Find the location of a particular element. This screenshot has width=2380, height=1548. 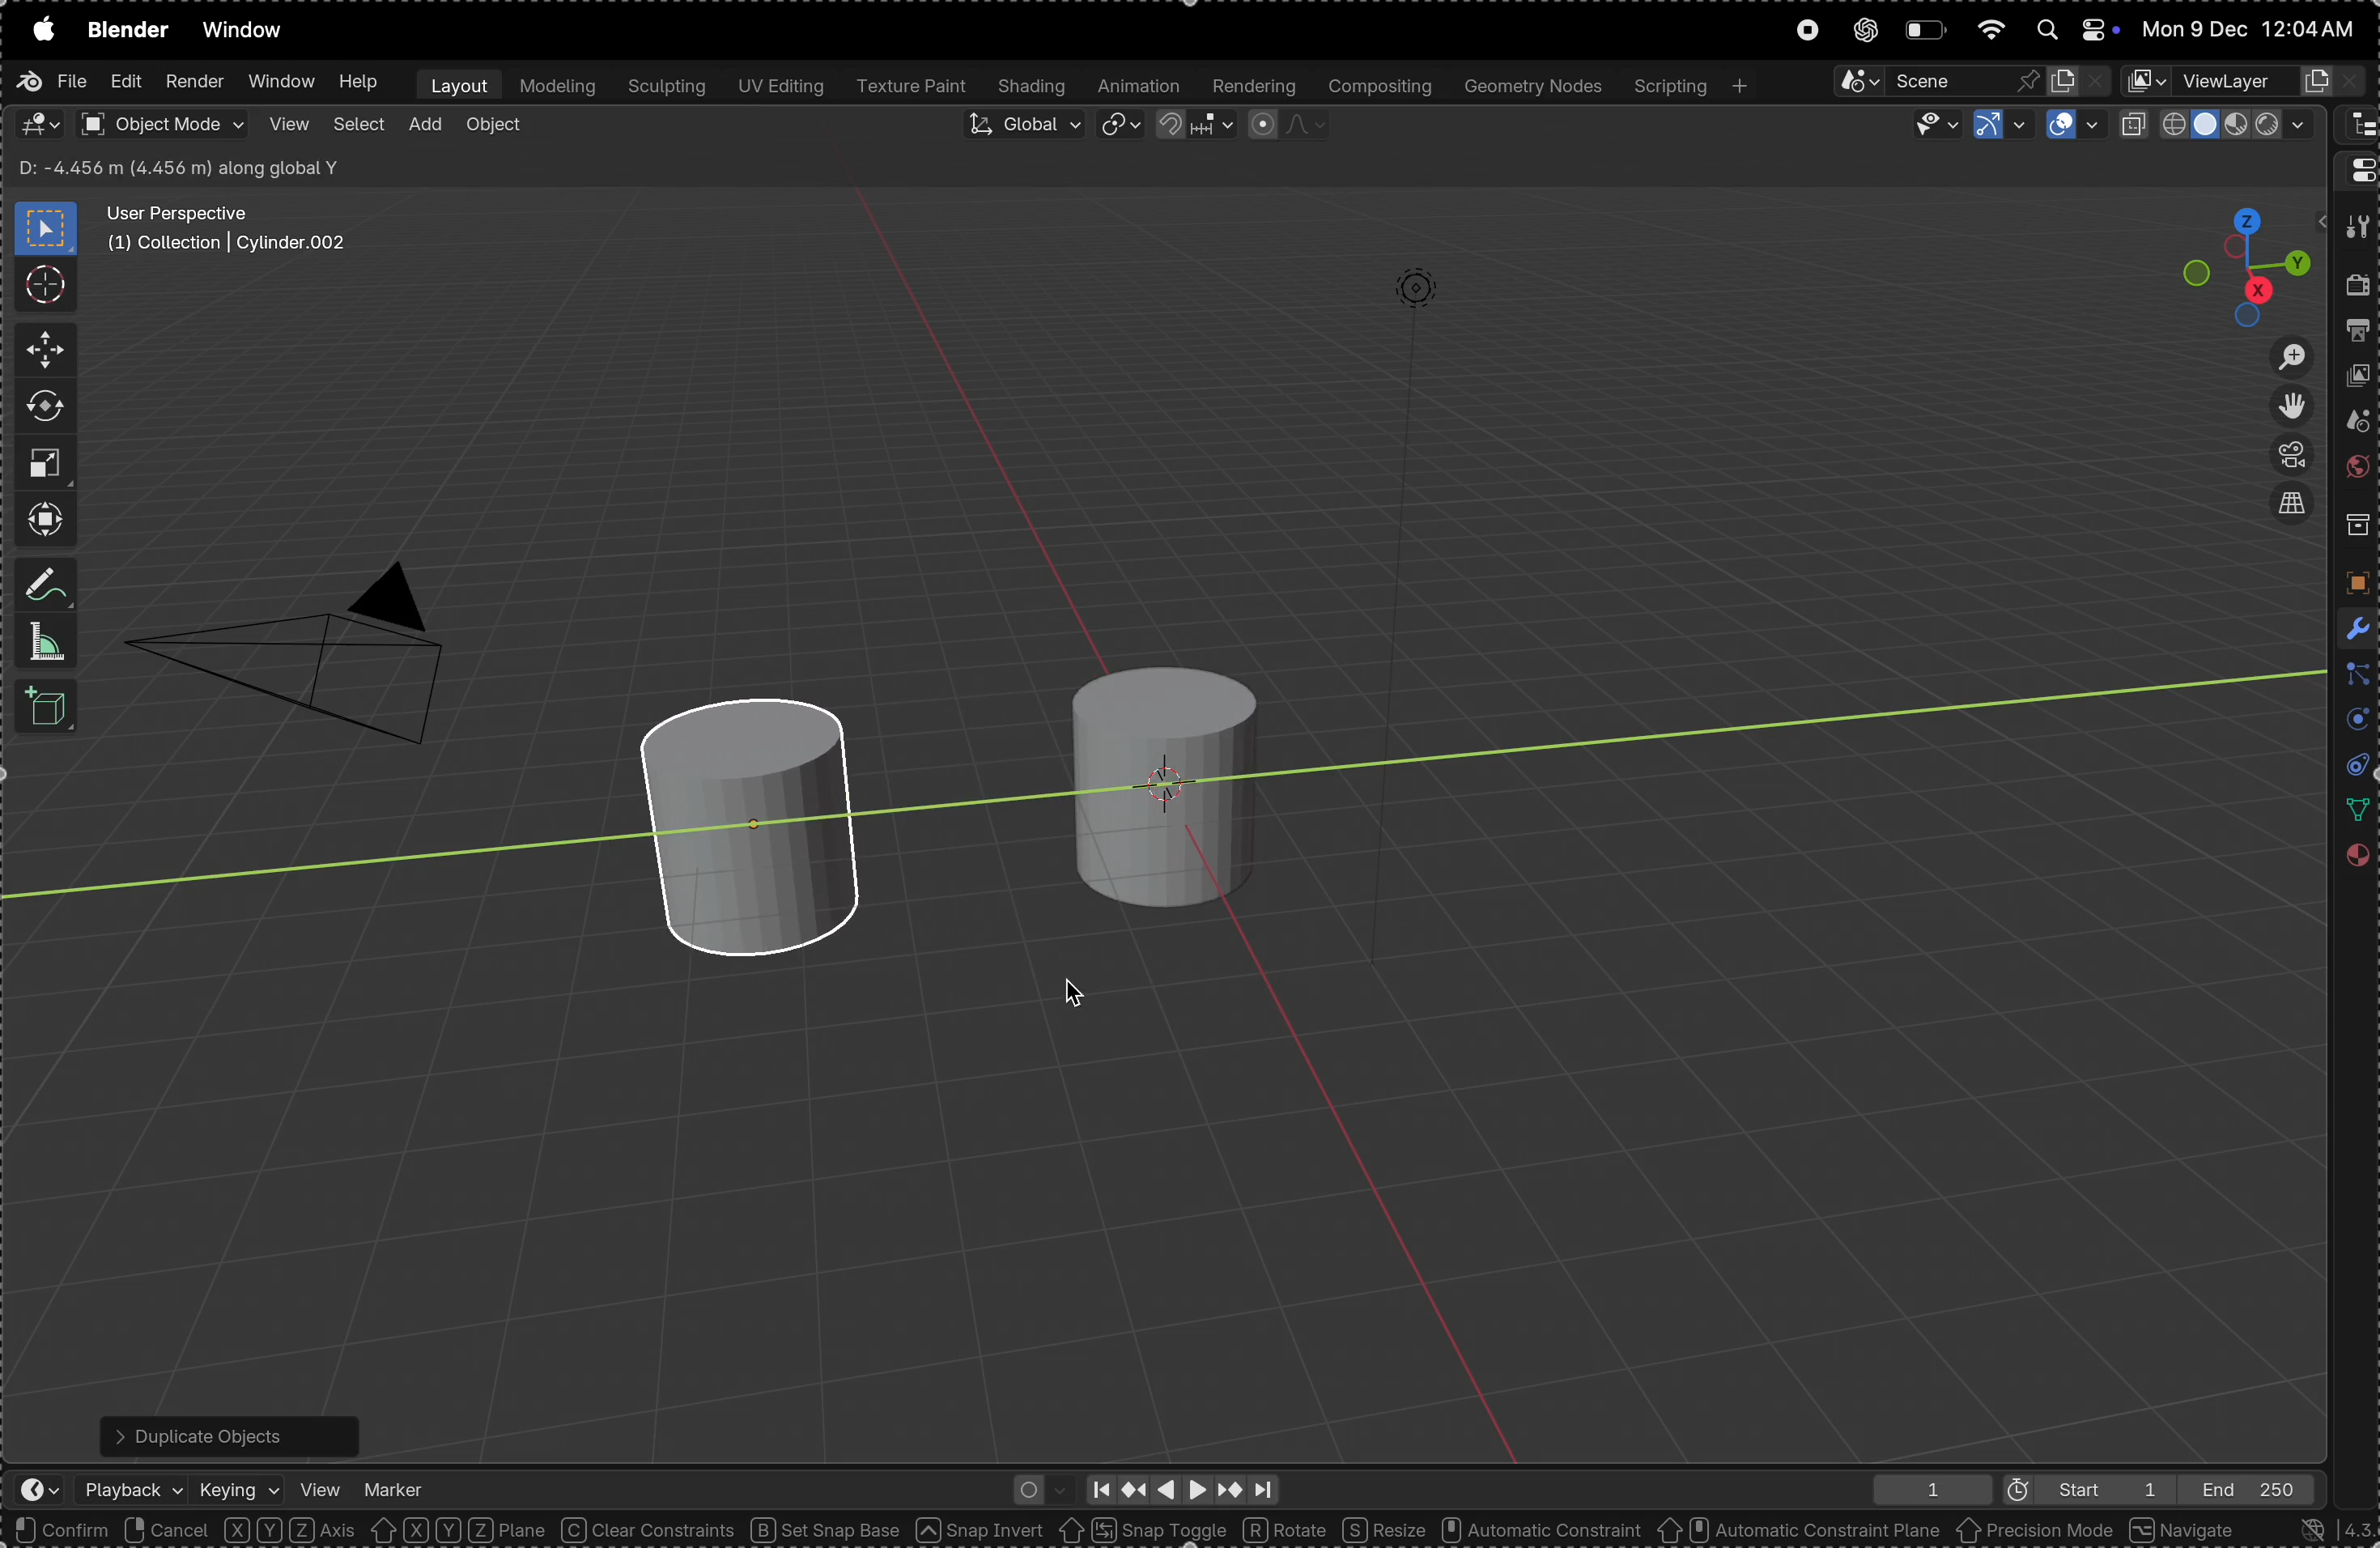

snap is located at coordinates (1192, 129).